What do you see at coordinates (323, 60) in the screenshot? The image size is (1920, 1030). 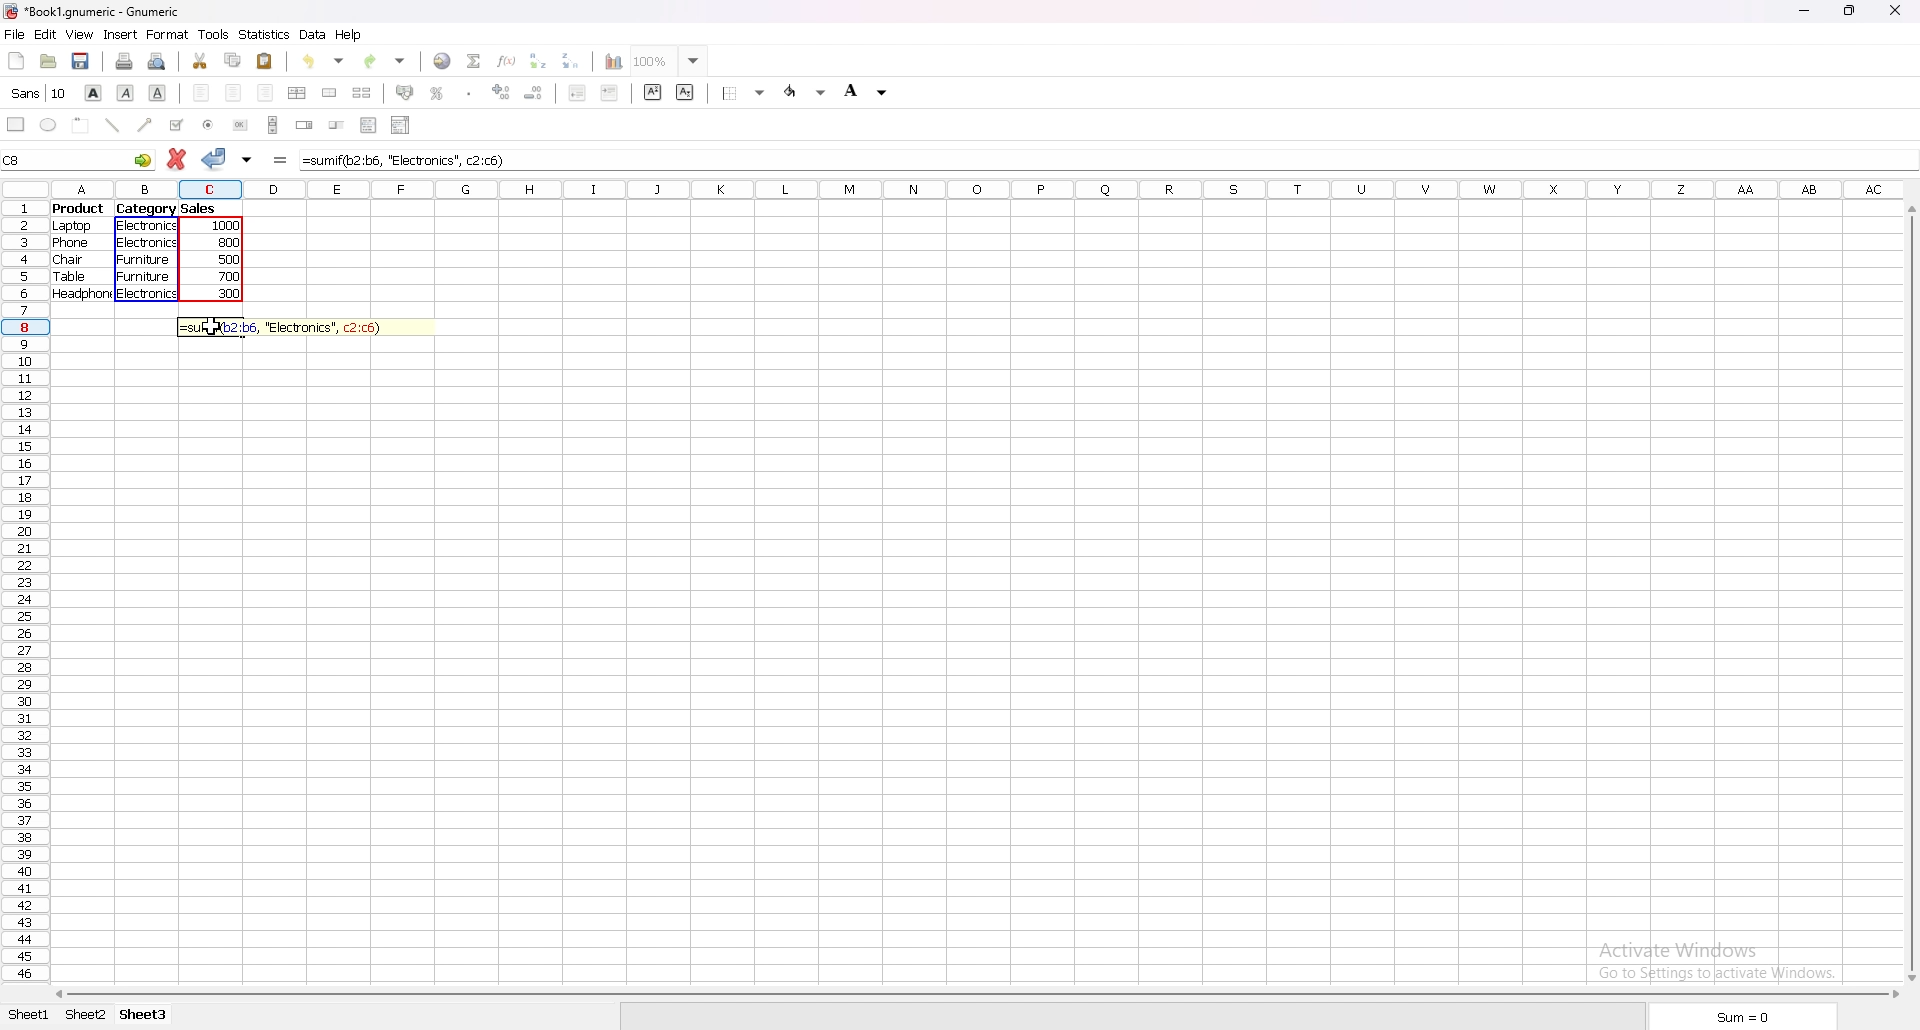 I see `undo` at bounding box center [323, 60].